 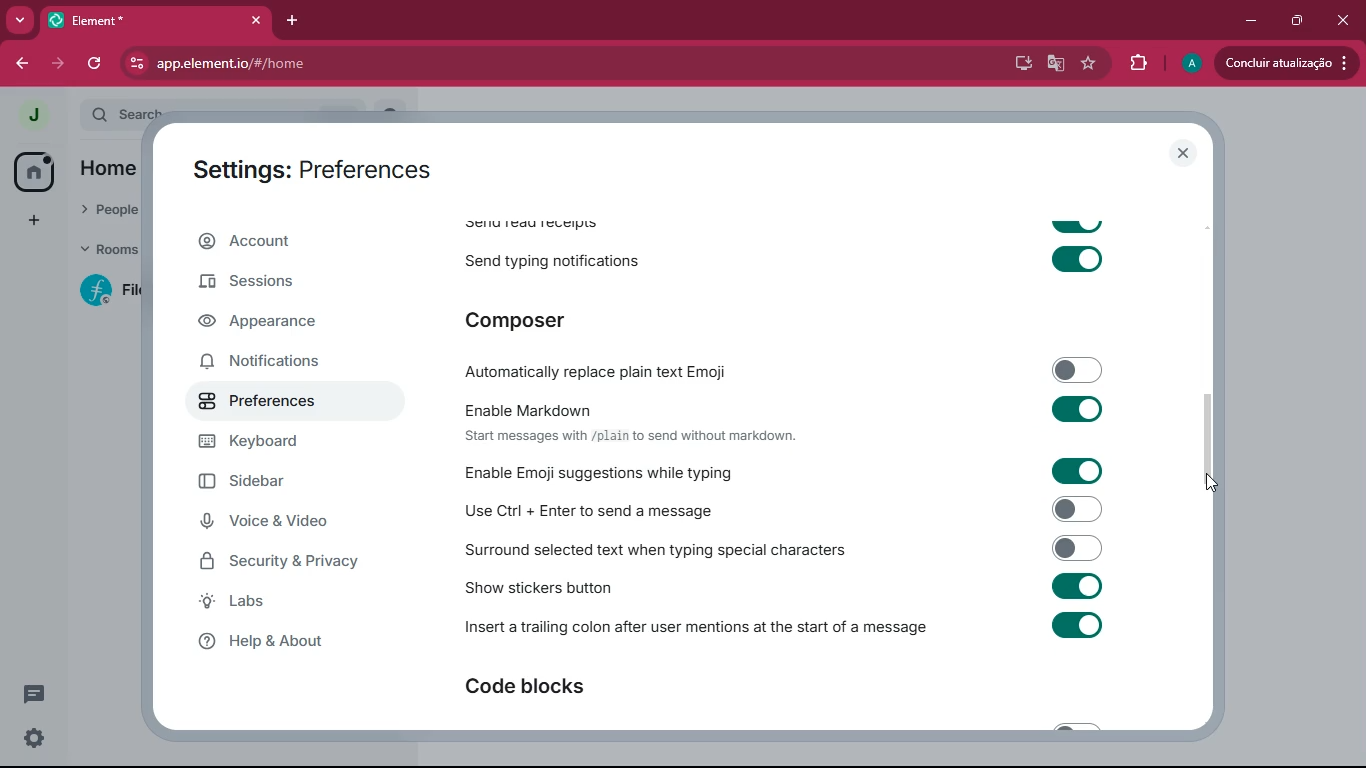 I want to click on enable markdown, so click(x=805, y=420).